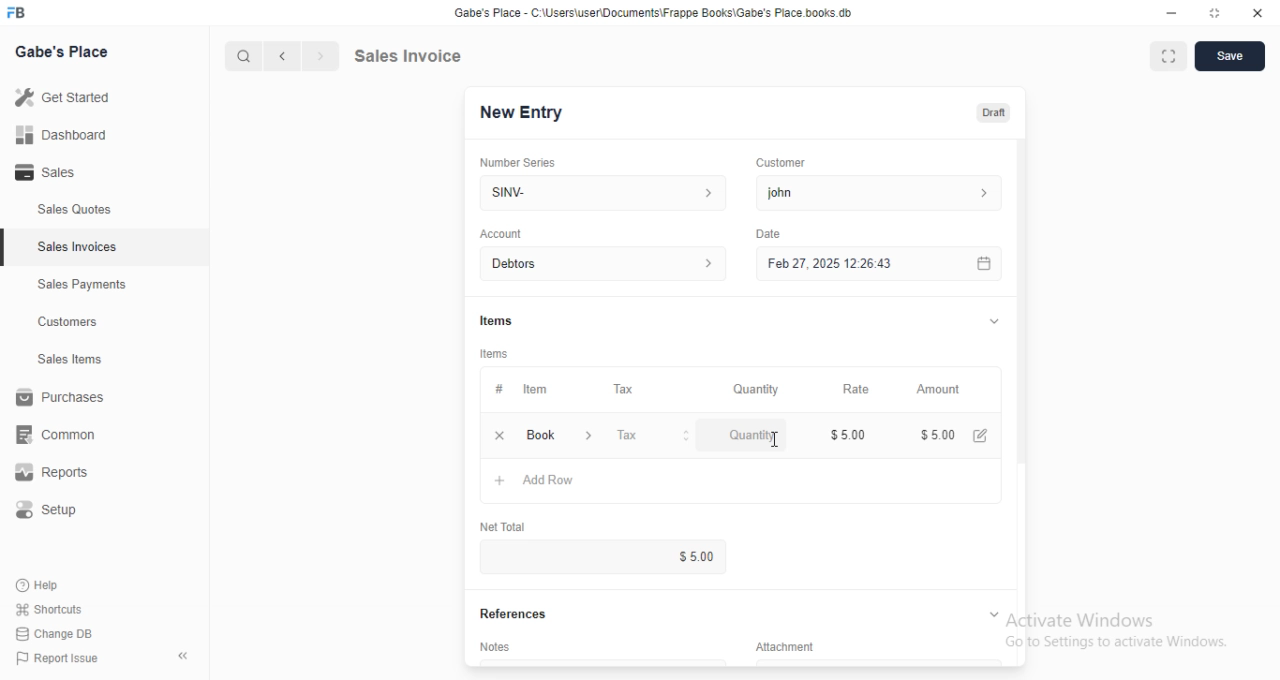 This screenshot has height=680, width=1280. What do you see at coordinates (44, 585) in the screenshot?
I see `Help` at bounding box center [44, 585].